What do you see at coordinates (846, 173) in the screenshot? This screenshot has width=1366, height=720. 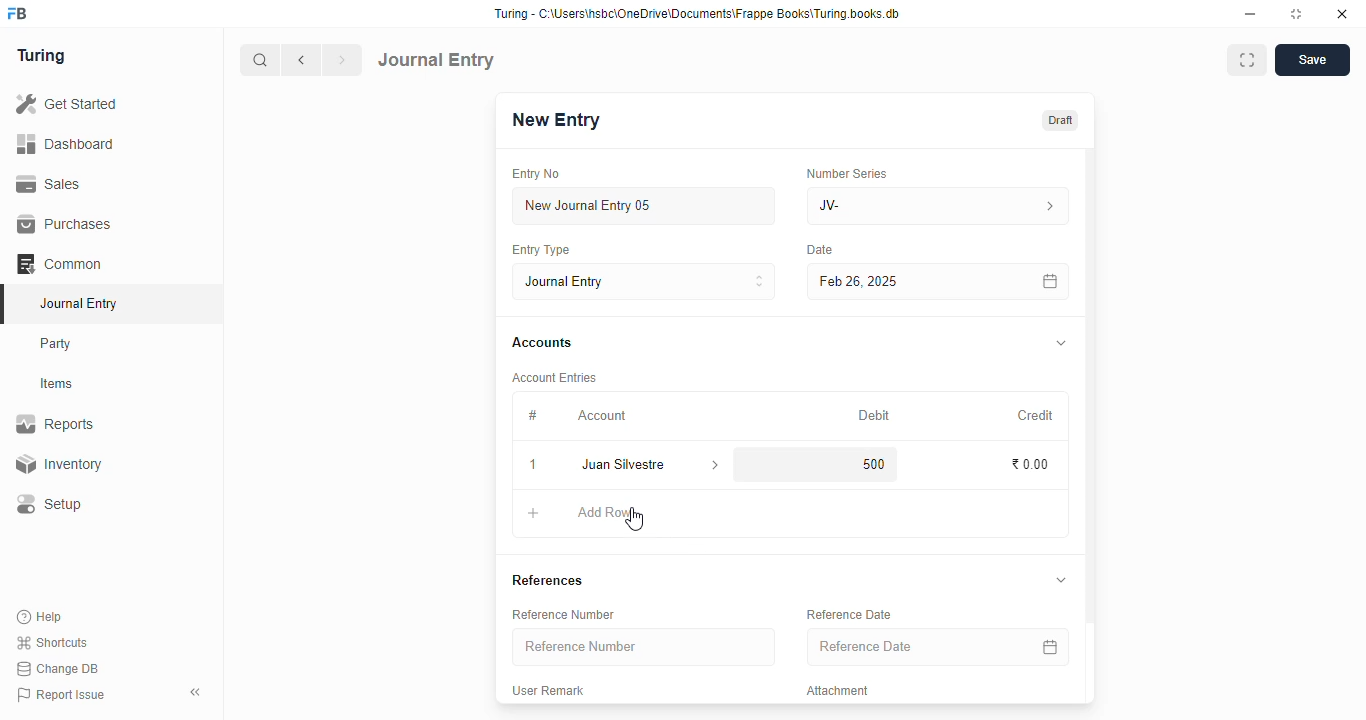 I see `number series` at bounding box center [846, 173].